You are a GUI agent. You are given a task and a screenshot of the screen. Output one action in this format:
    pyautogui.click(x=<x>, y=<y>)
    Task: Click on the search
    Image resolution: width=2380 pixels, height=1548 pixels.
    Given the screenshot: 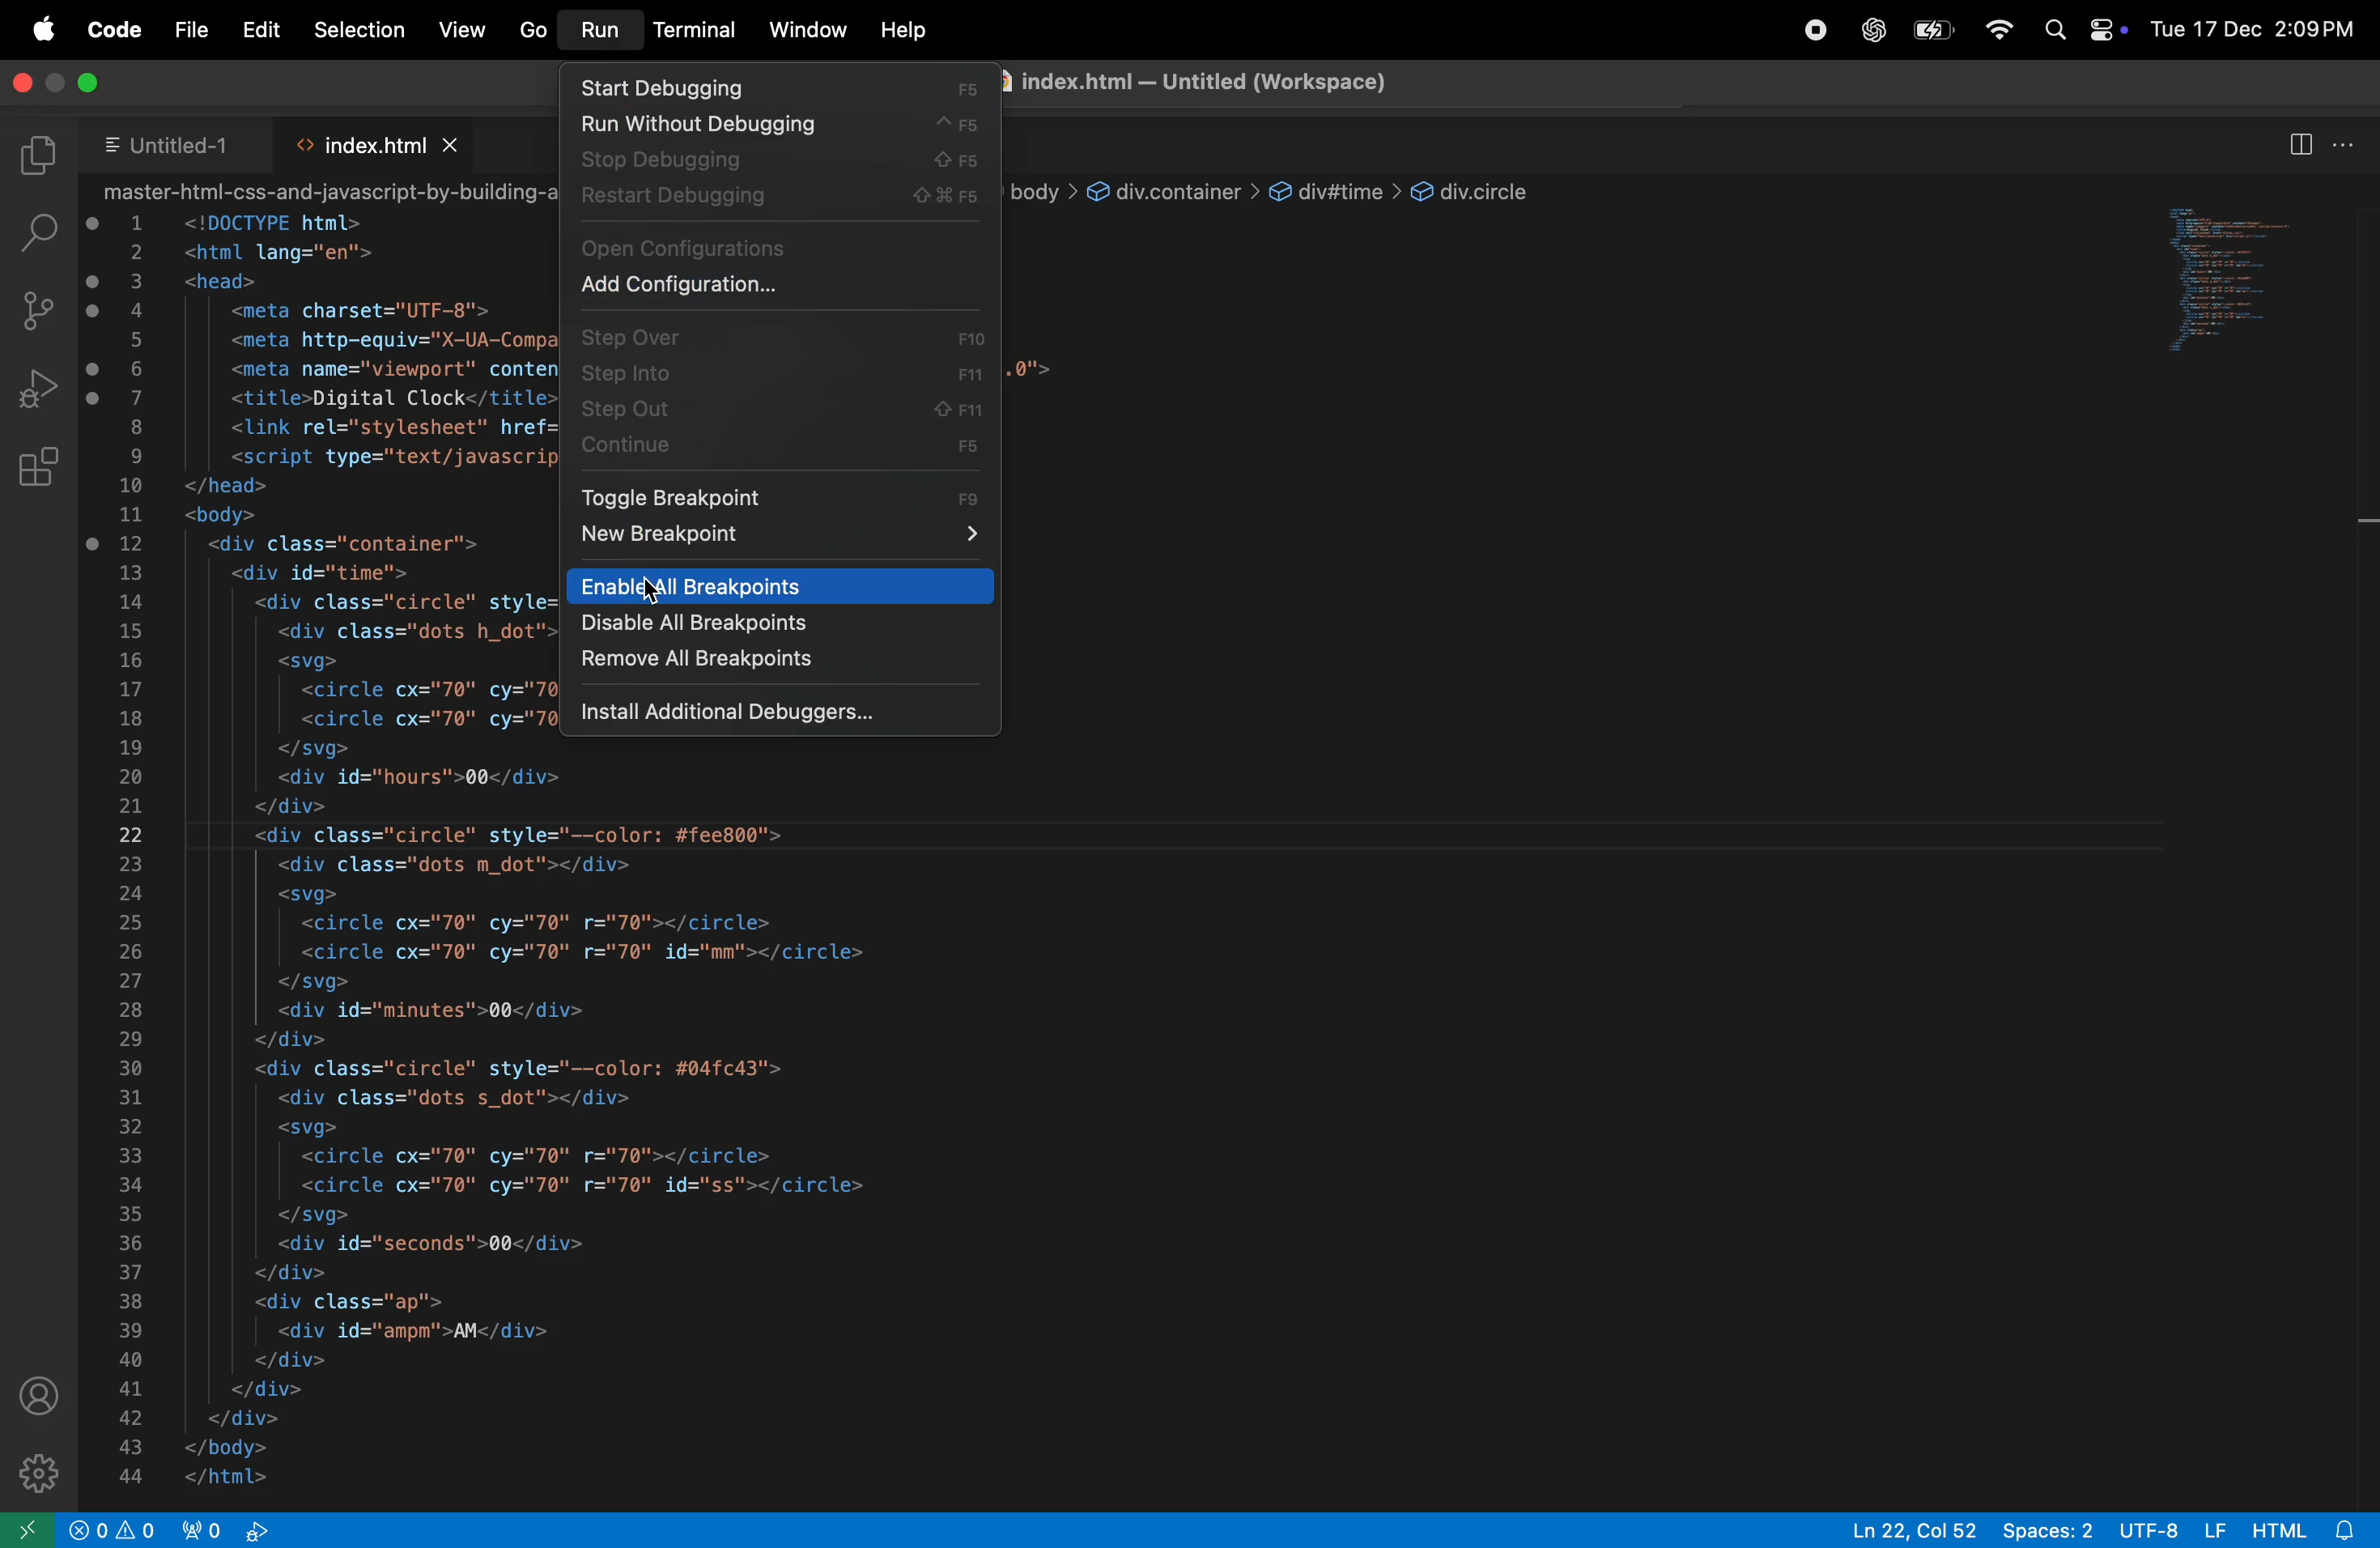 What is the action you would take?
    pyautogui.click(x=2056, y=31)
    